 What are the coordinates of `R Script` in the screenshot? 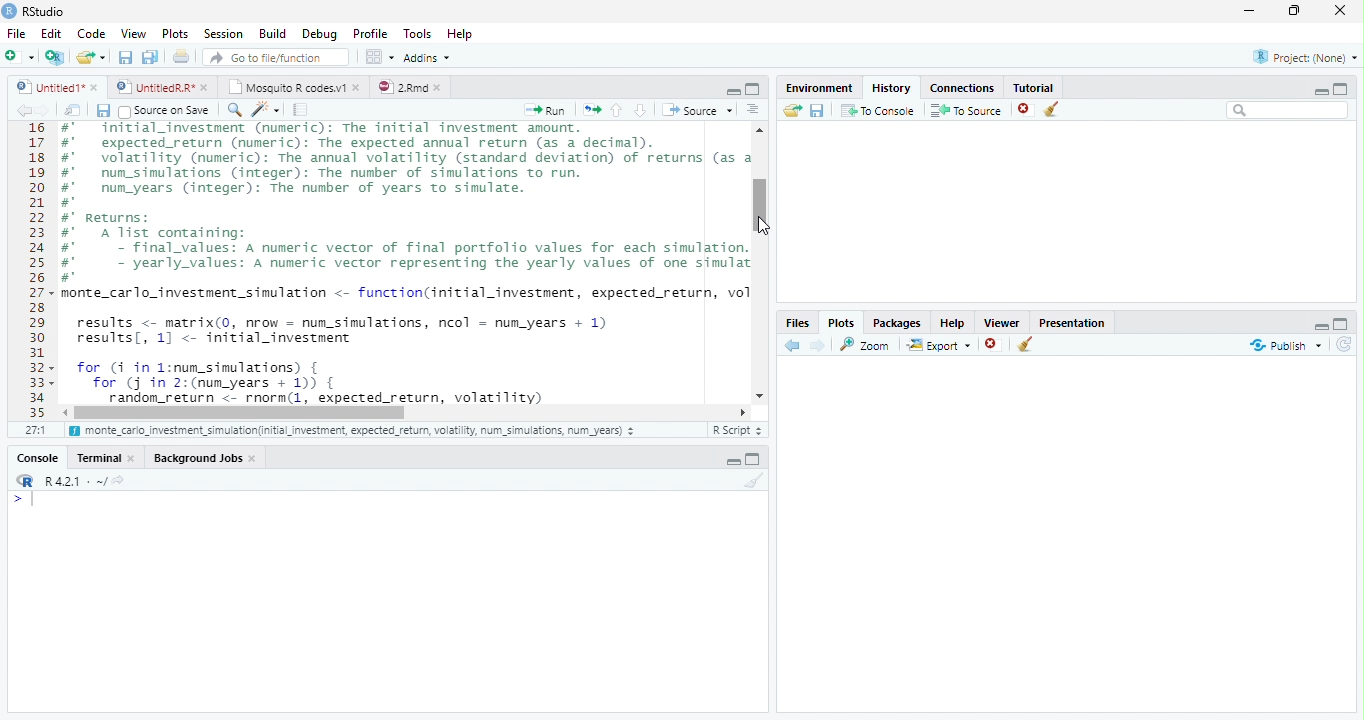 It's located at (737, 430).